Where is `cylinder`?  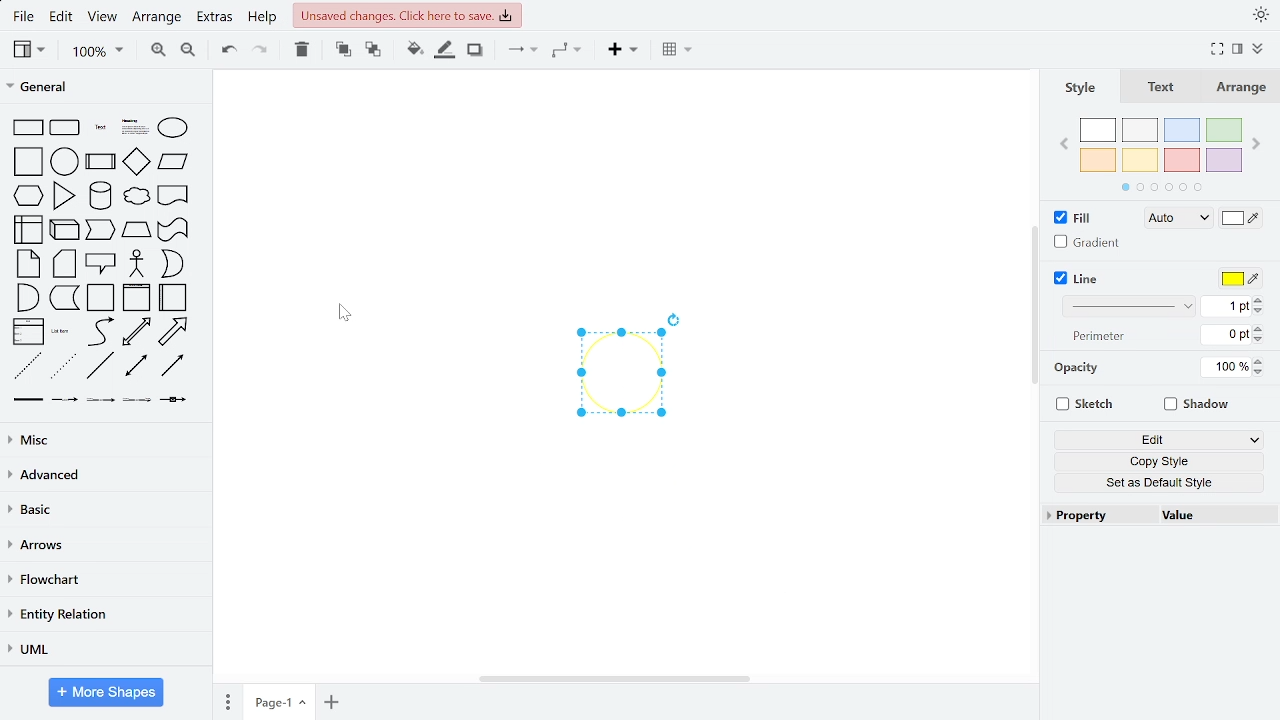
cylinder is located at coordinates (100, 196).